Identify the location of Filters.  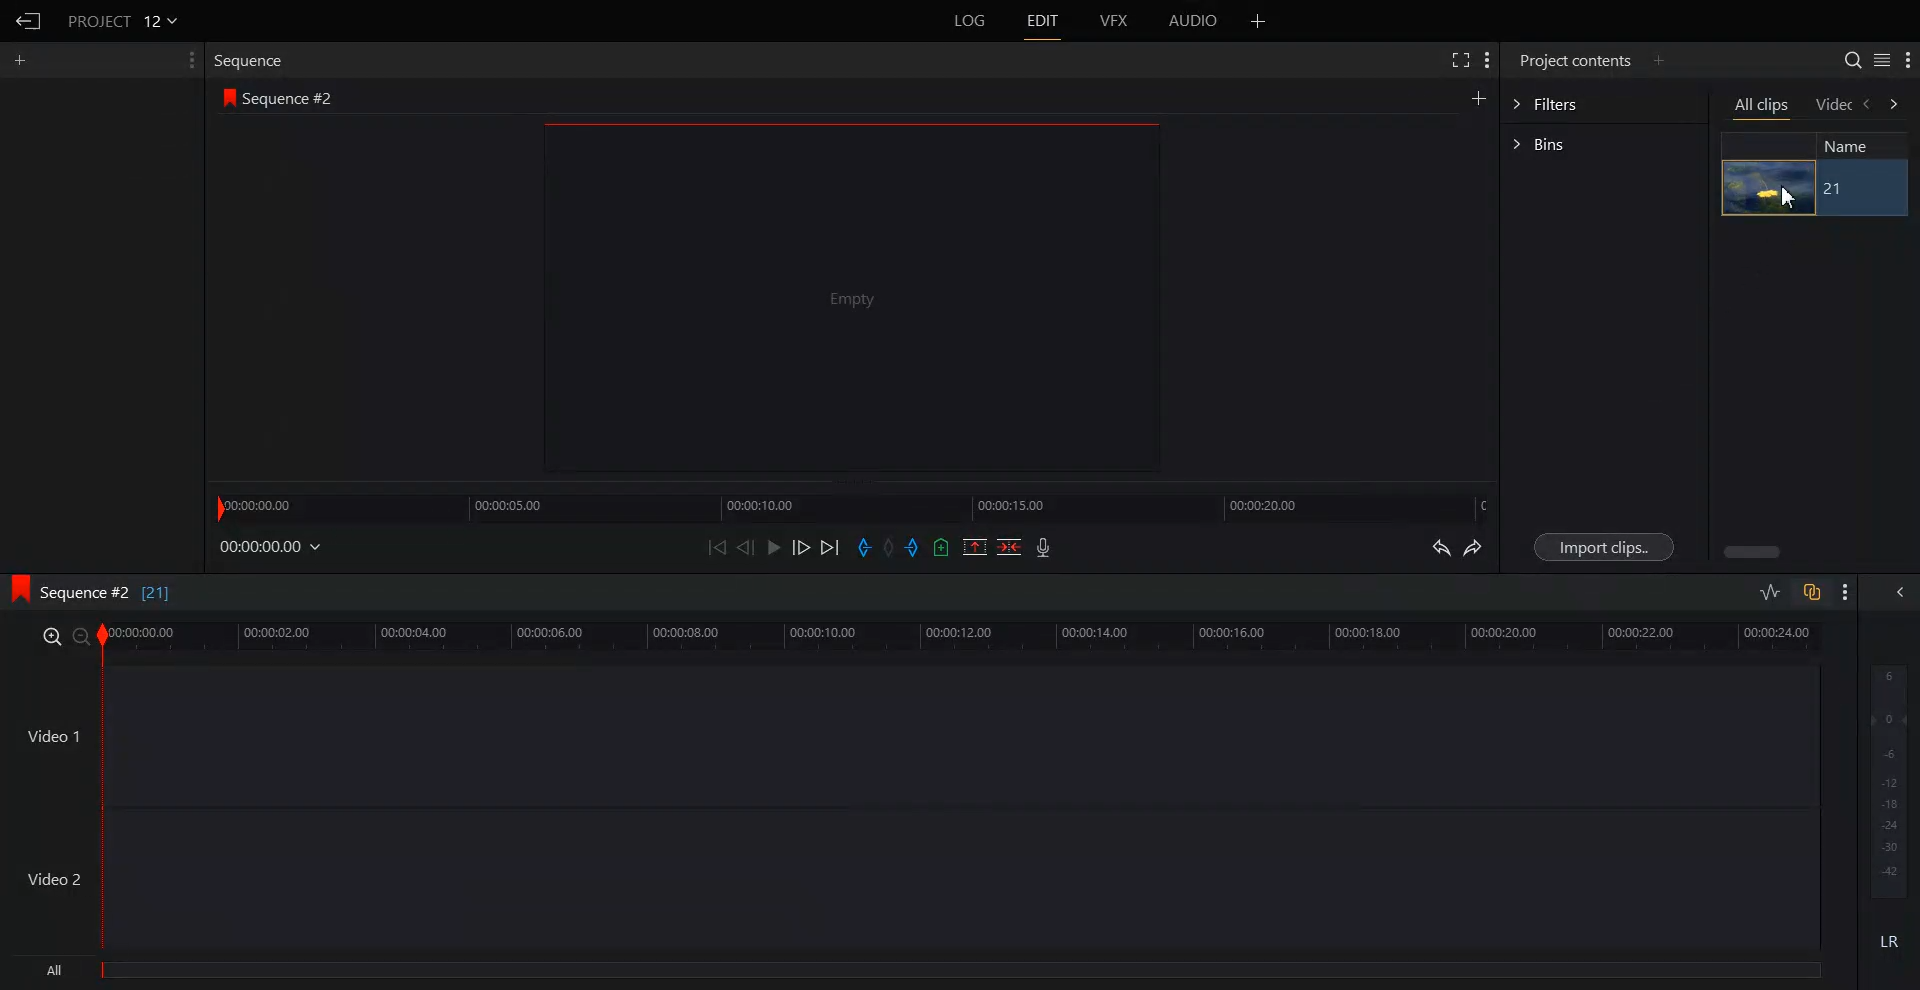
(1603, 102).